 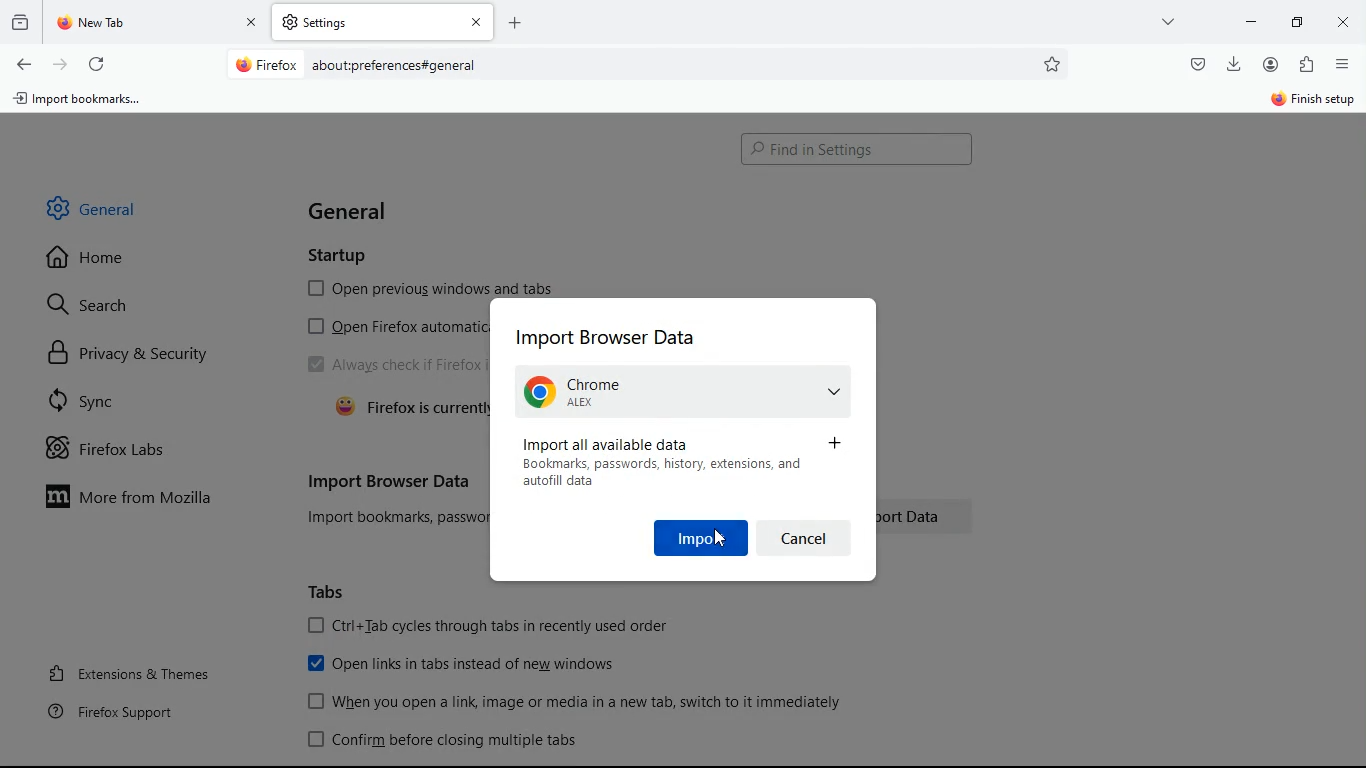 What do you see at coordinates (1340, 25) in the screenshot?
I see `close` at bounding box center [1340, 25].